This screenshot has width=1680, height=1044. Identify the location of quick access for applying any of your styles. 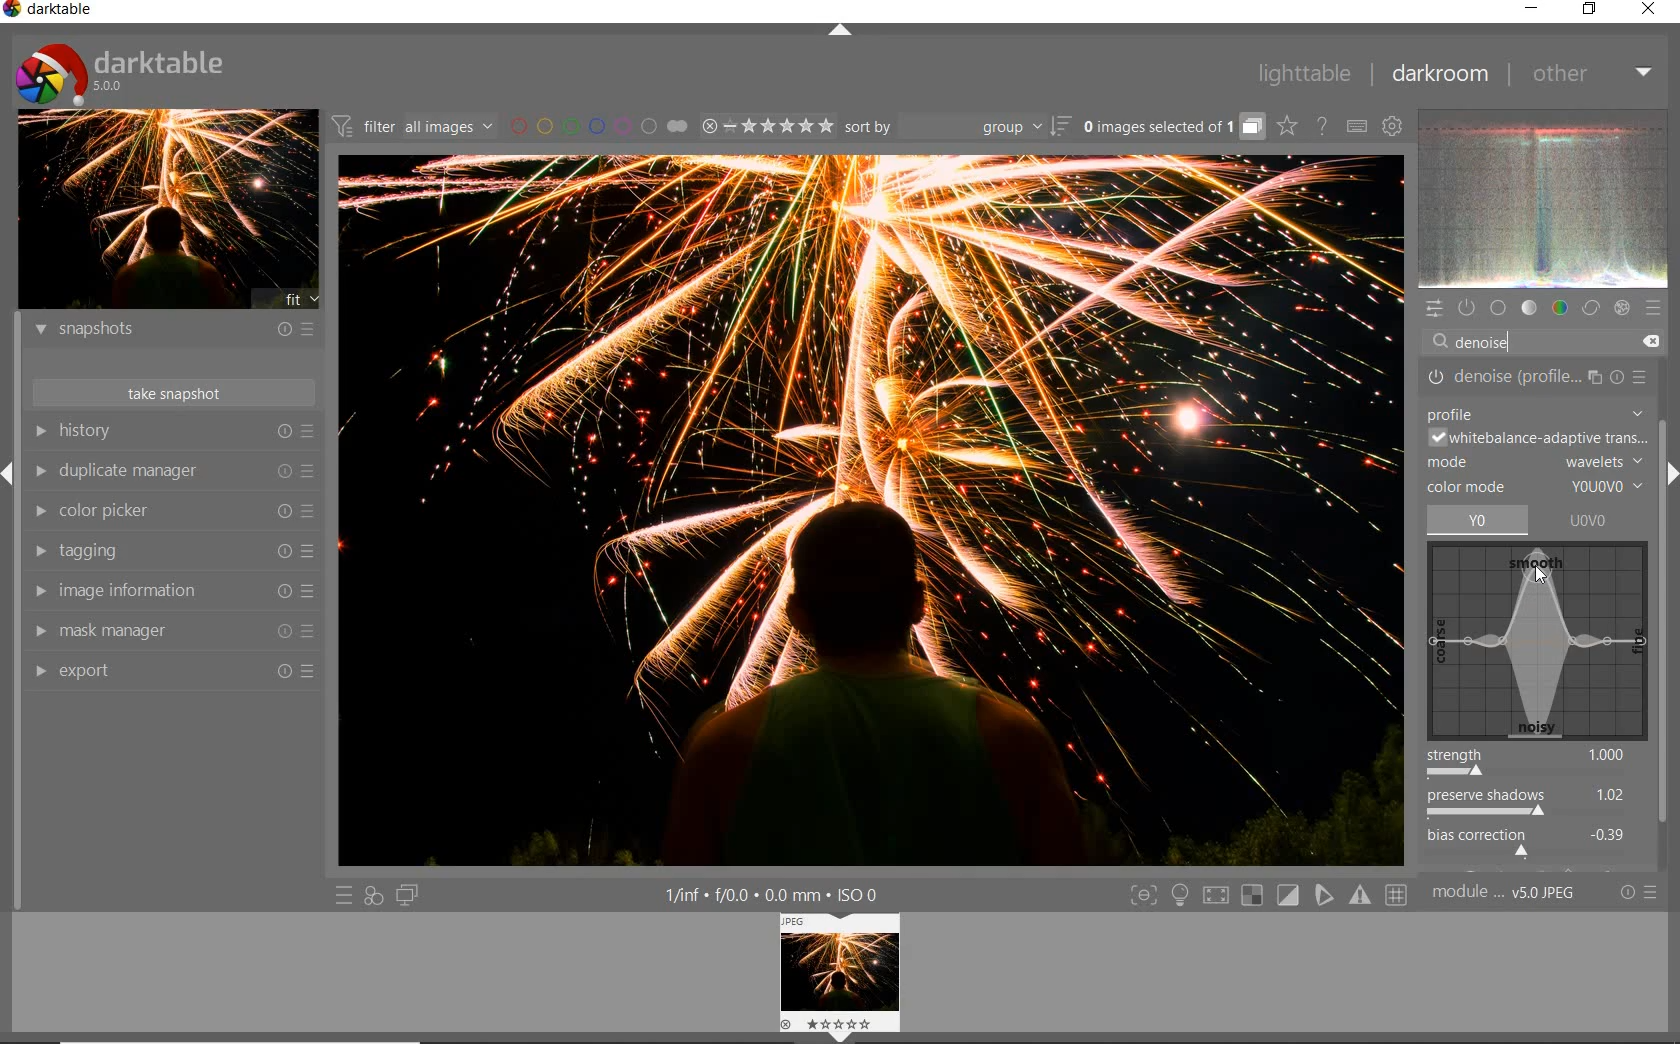
(374, 896).